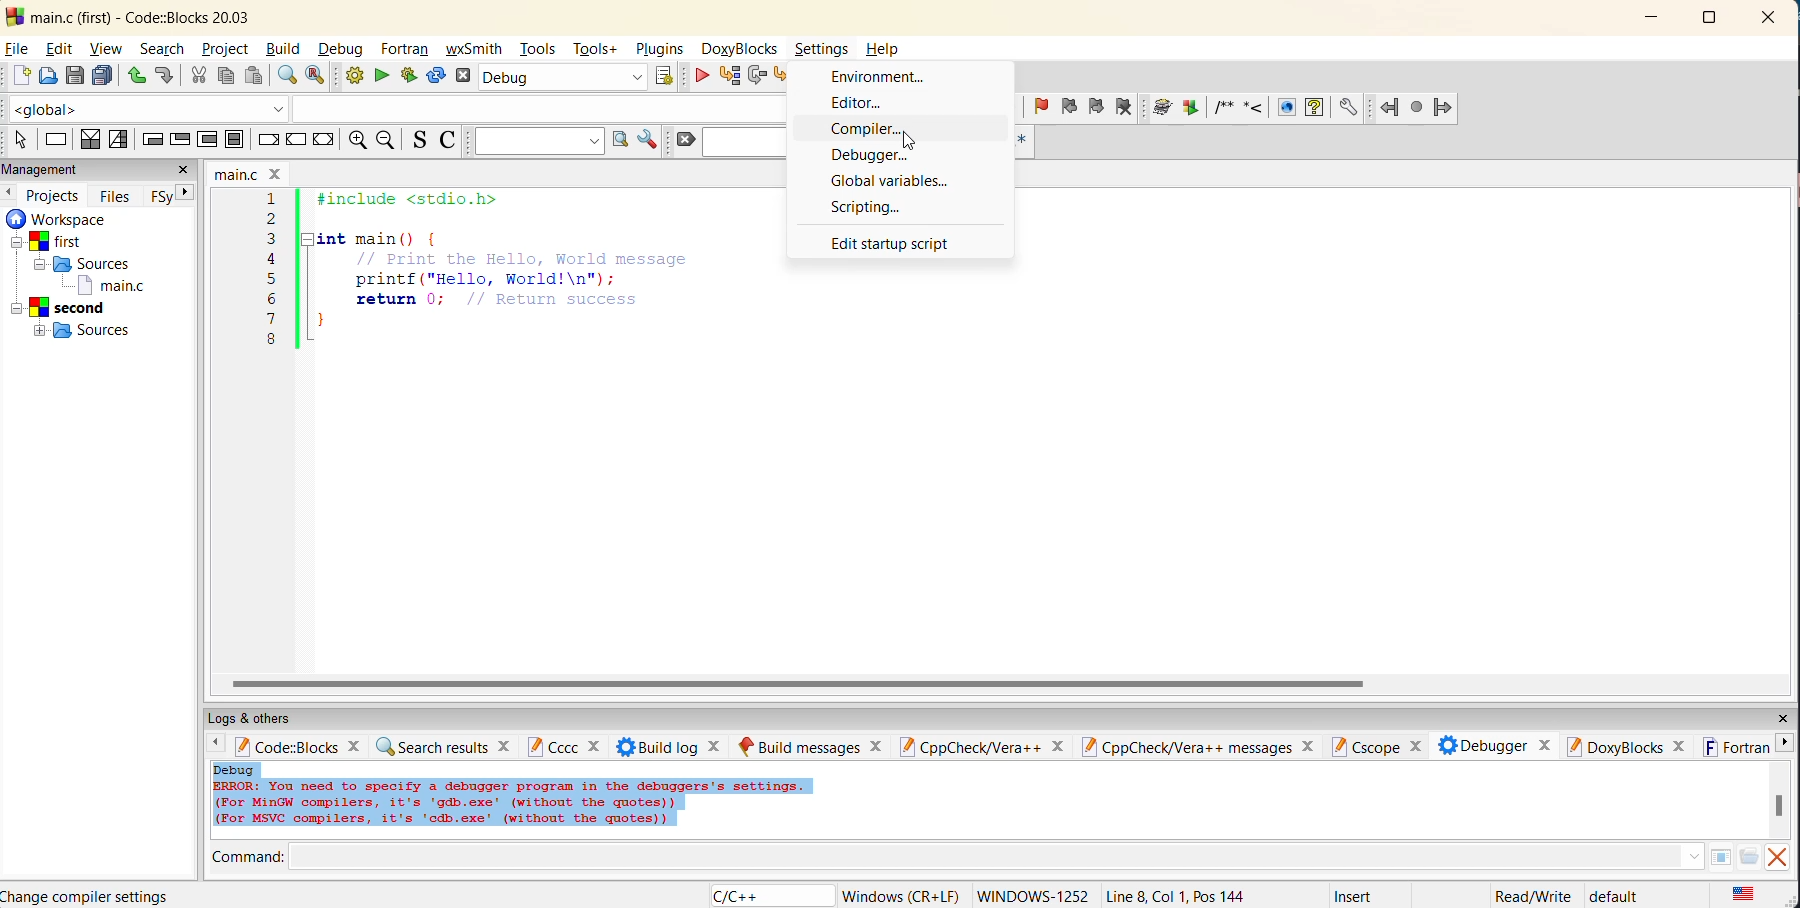 The width and height of the screenshot is (1800, 908). What do you see at coordinates (210, 141) in the screenshot?
I see `counting loop` at bounding box center [210, 141].